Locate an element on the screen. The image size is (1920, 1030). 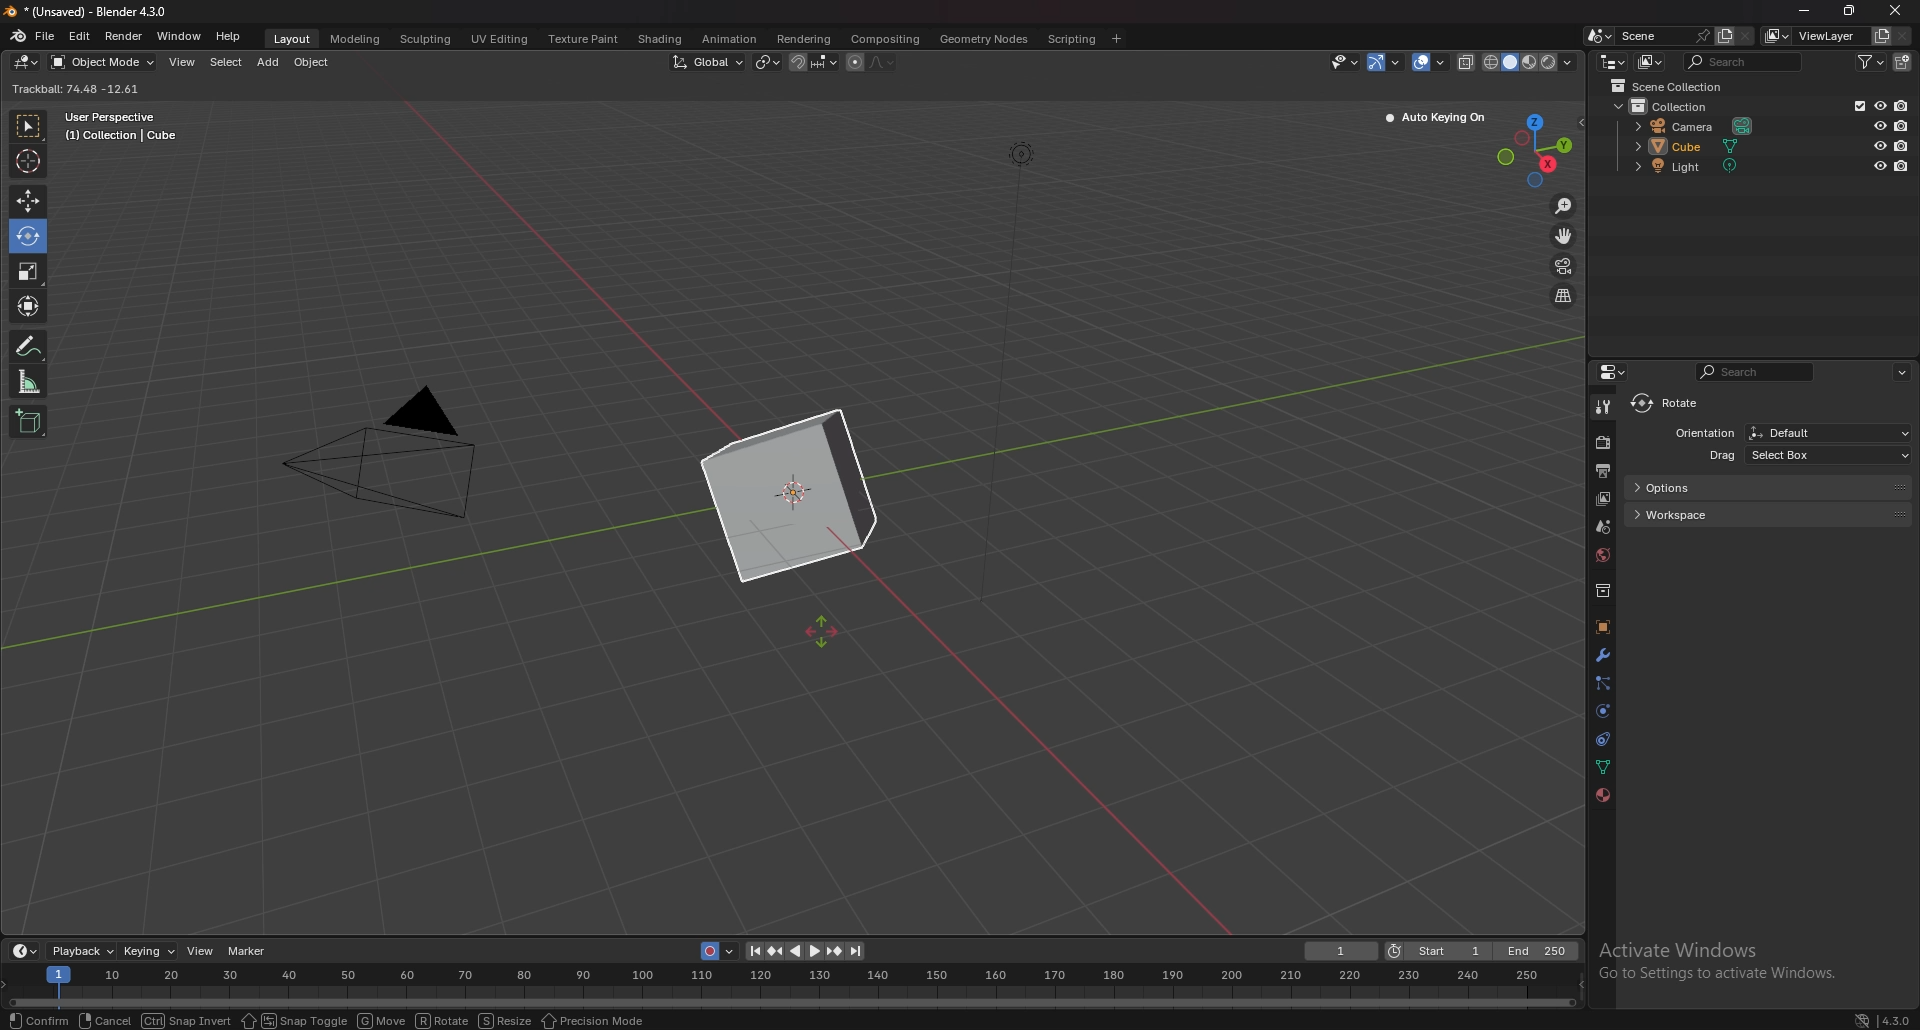
add scene is located at coordinates (1724, 35).